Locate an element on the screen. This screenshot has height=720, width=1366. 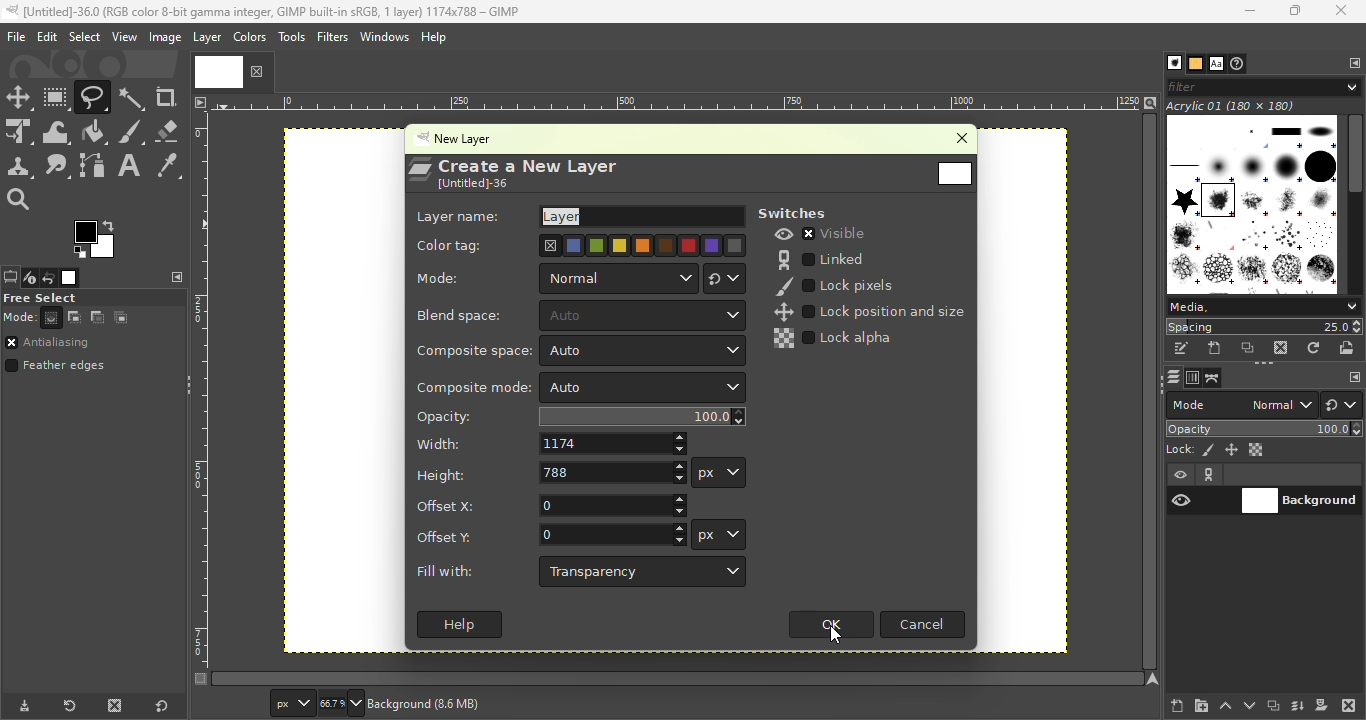
untitled -36.0 (rgb color 8-bit gamma integer , gimp built in stgb, 1 layer) 1174x788 - gimp is located at coordinates (274, 12).